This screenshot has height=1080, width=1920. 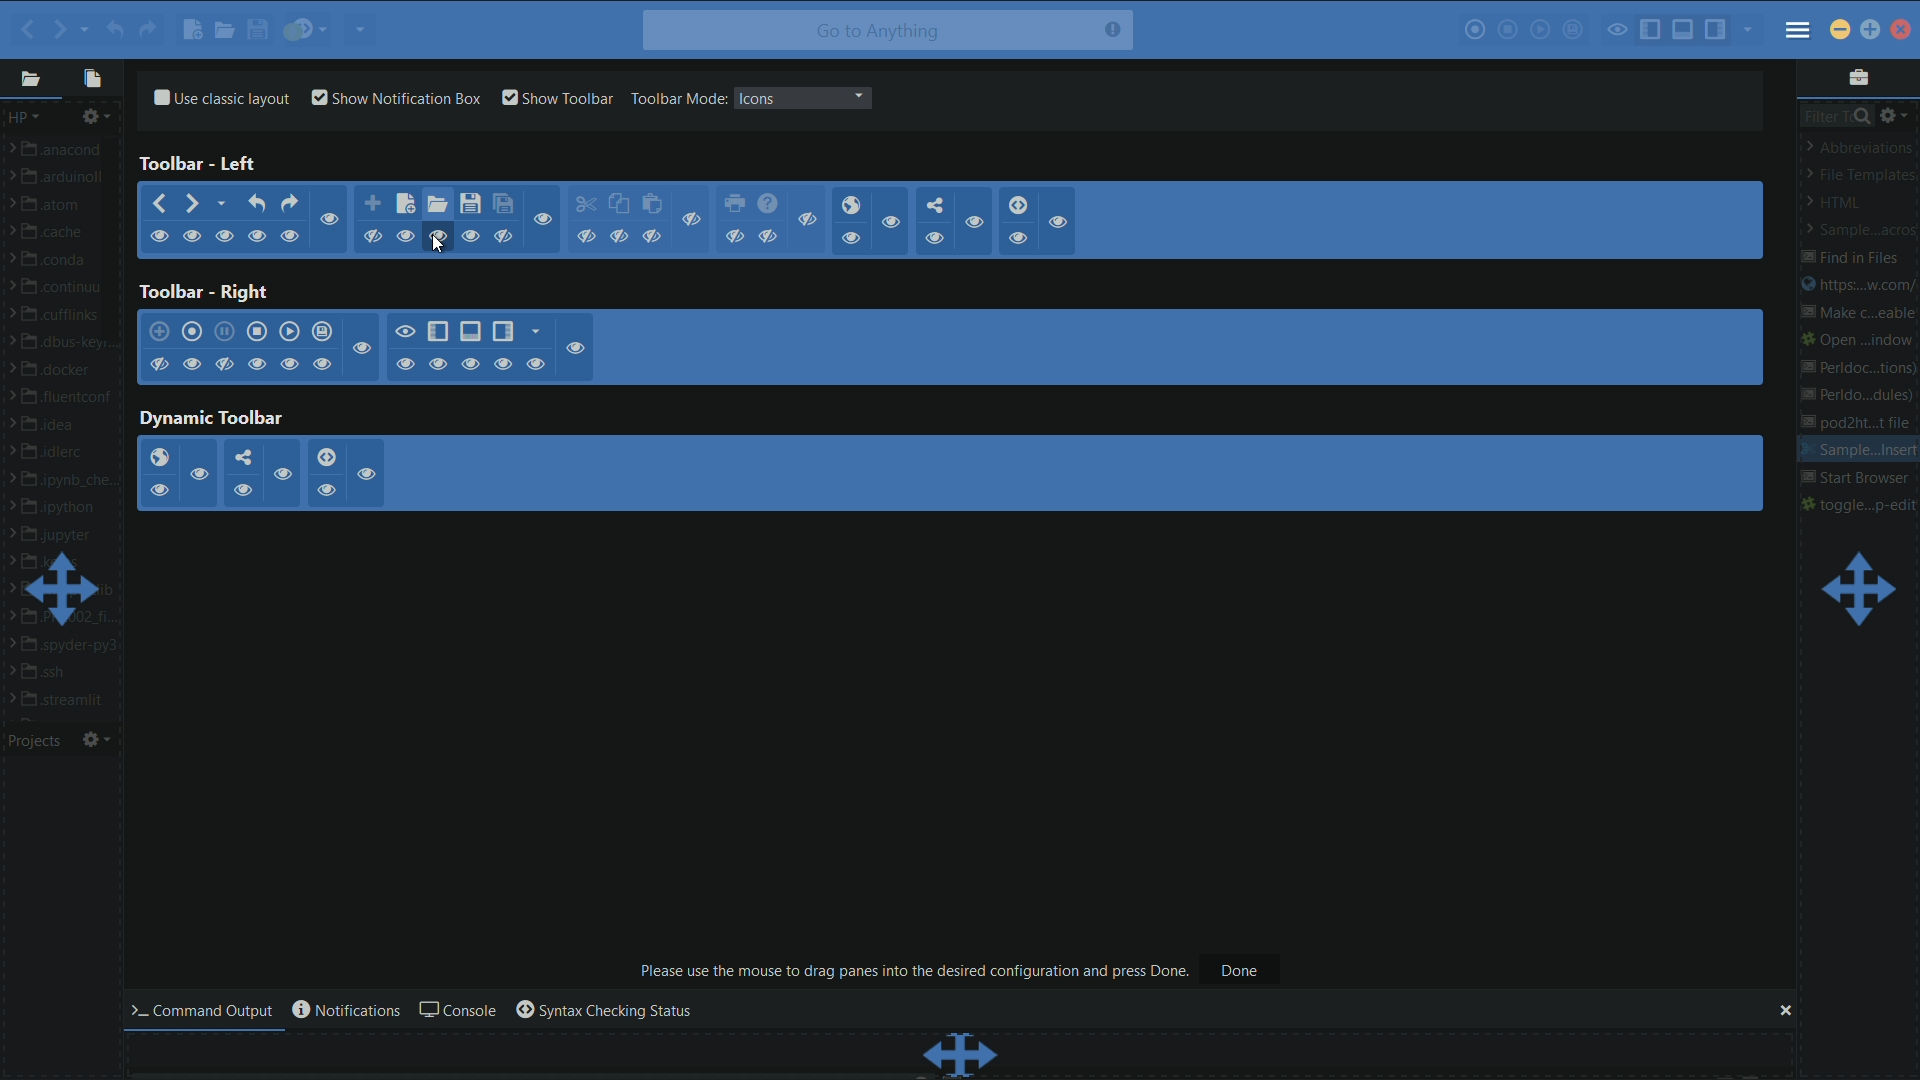 I want to click on Perldo...dules), so click(x=1859, y=397).